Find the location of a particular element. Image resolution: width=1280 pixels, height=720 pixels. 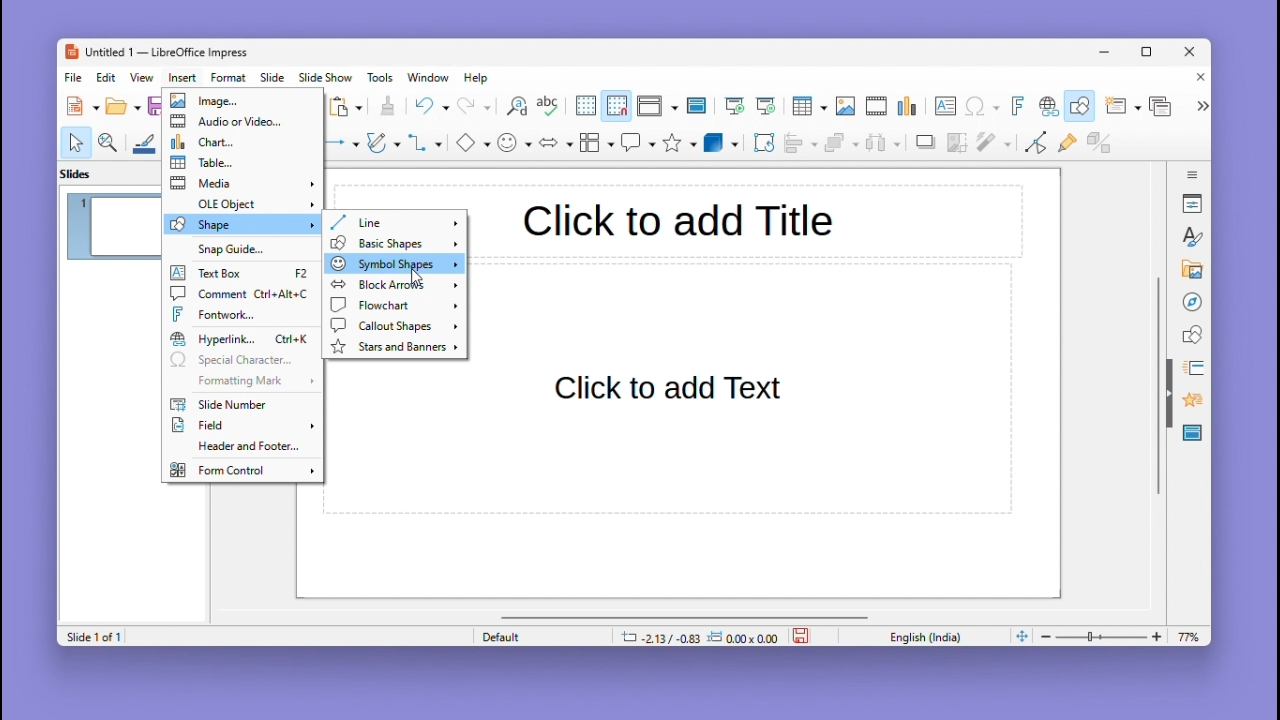

snap to grid is located at coordinates (616, 106).